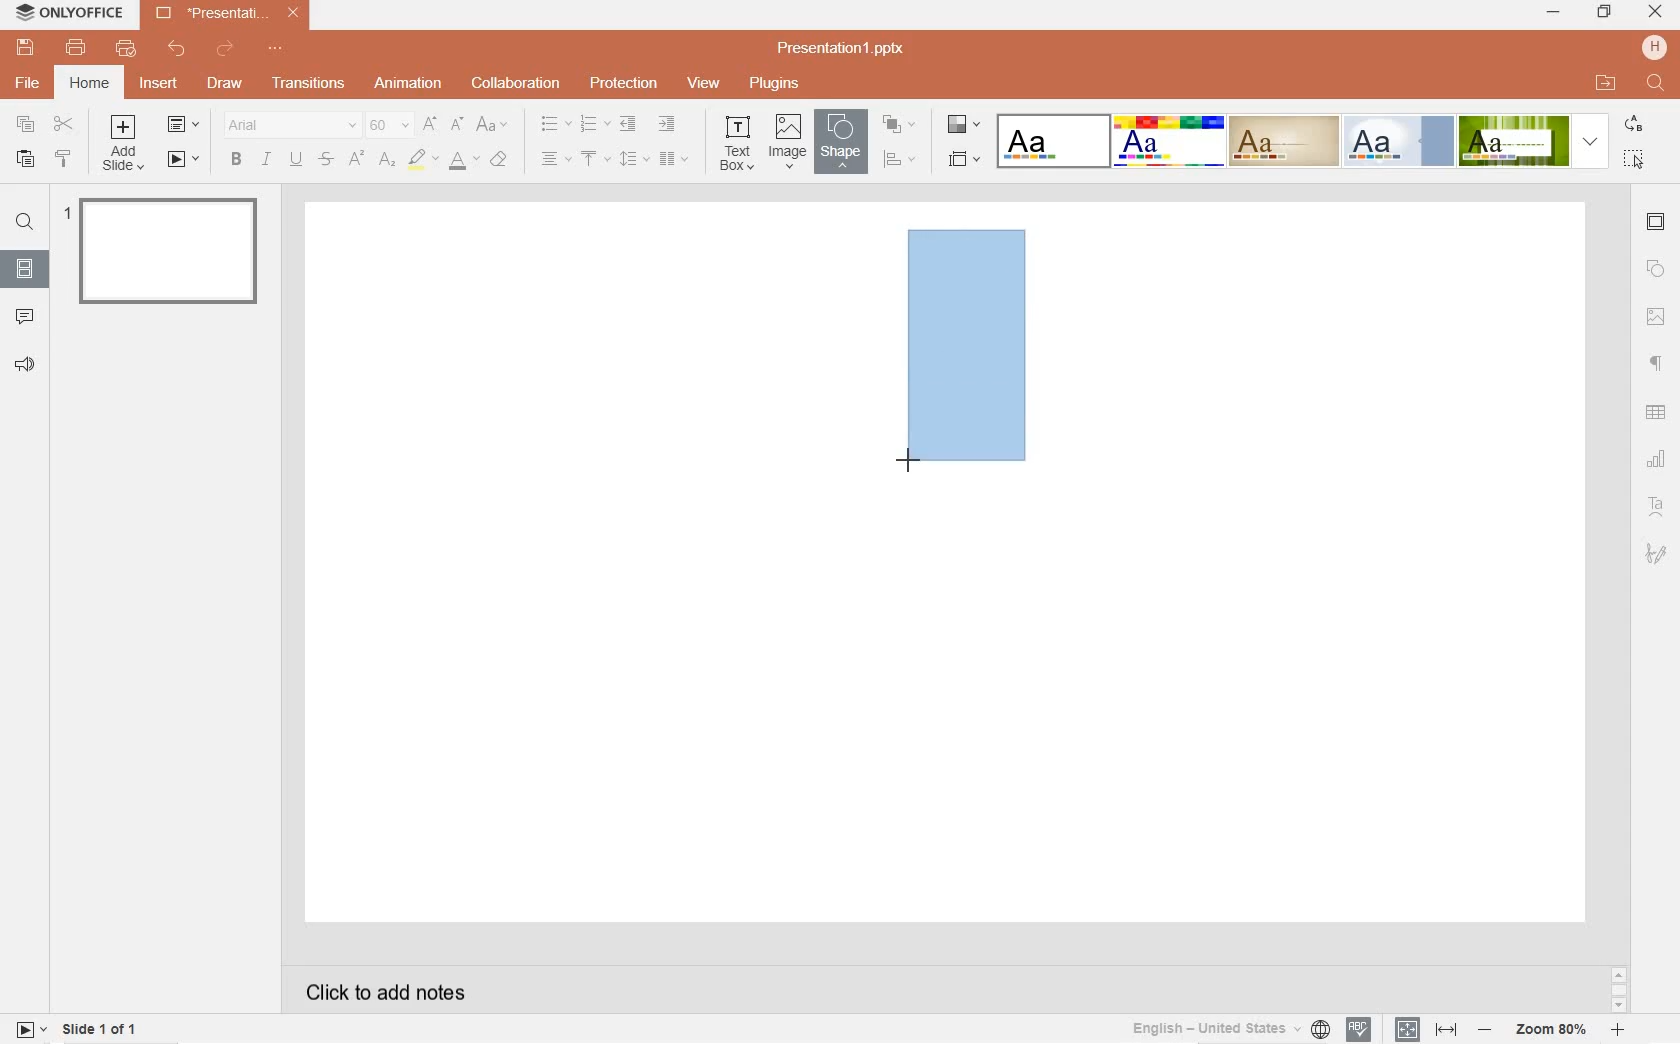 This screenshot has width=1680, height=1044. I want to click on font name: Arial, so click(287, 125).